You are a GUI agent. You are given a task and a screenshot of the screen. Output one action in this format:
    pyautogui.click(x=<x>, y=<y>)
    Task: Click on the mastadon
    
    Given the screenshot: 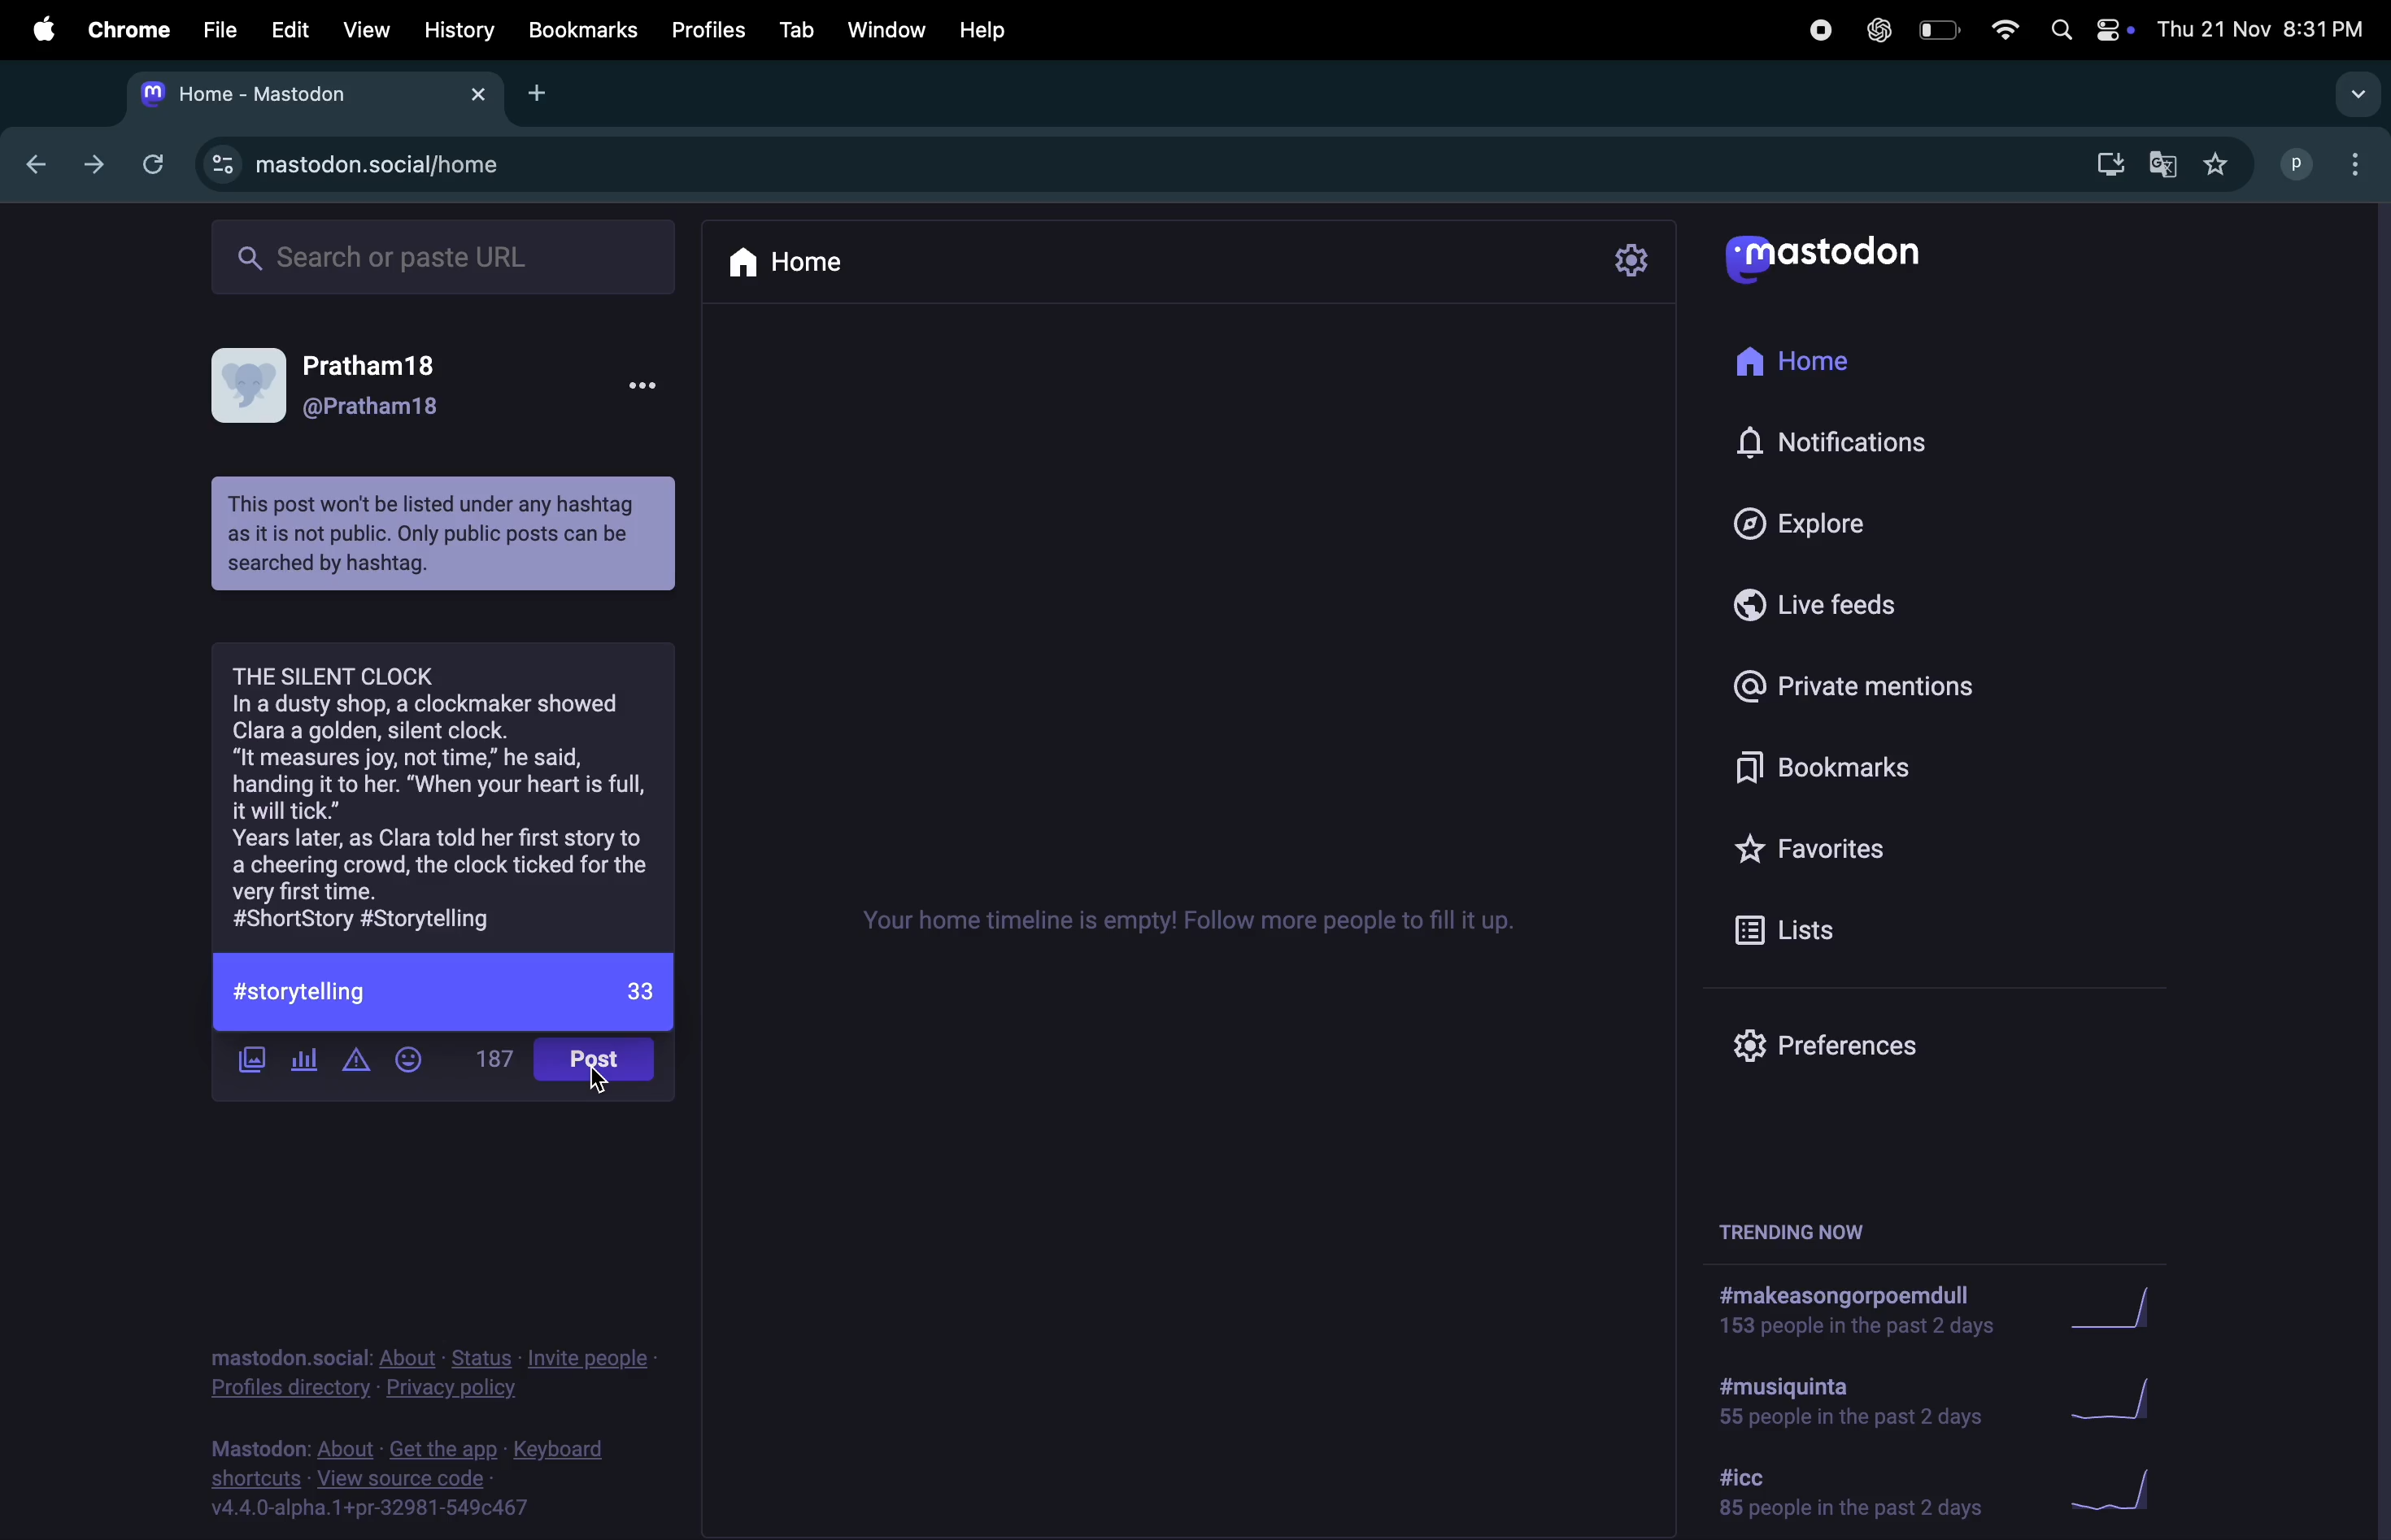 What is the action you would take?
    pyautogui.click(x=1822, y=257)
    